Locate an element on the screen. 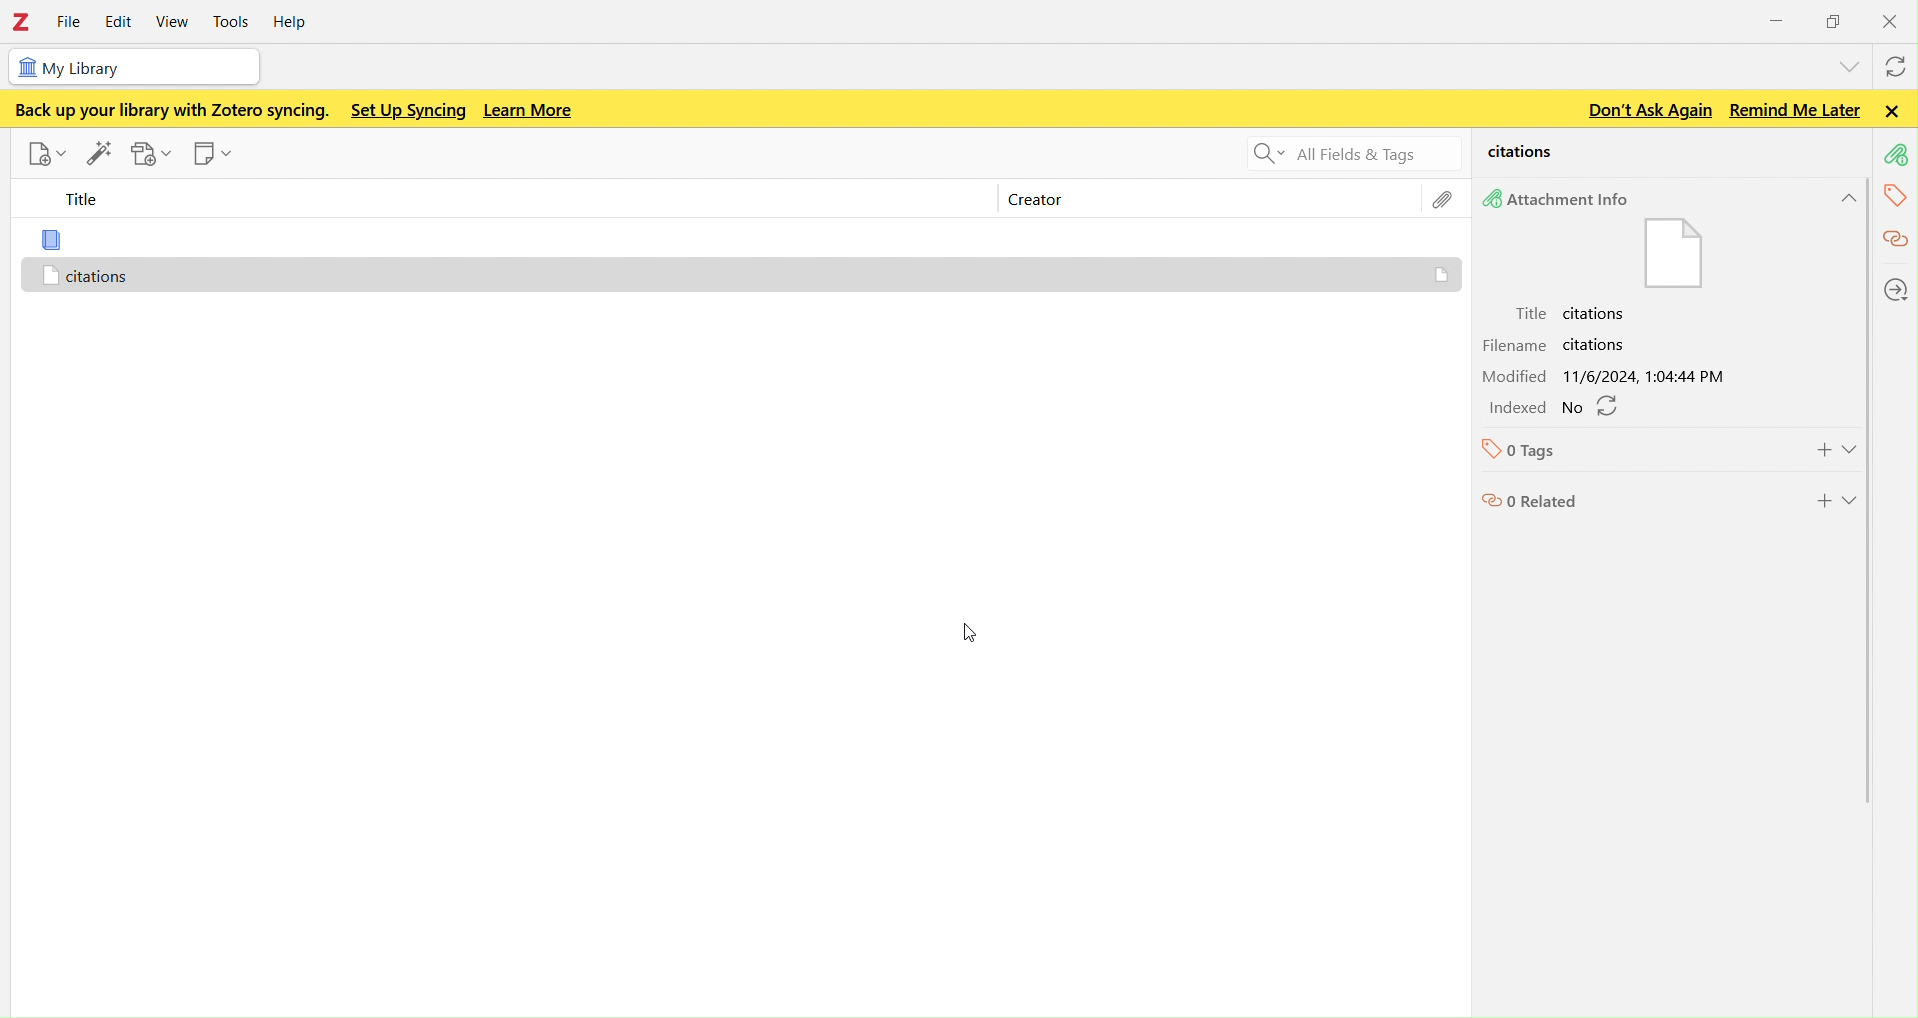 The image size is (1918, 1018). Add is located at coordinates (1812, 448).